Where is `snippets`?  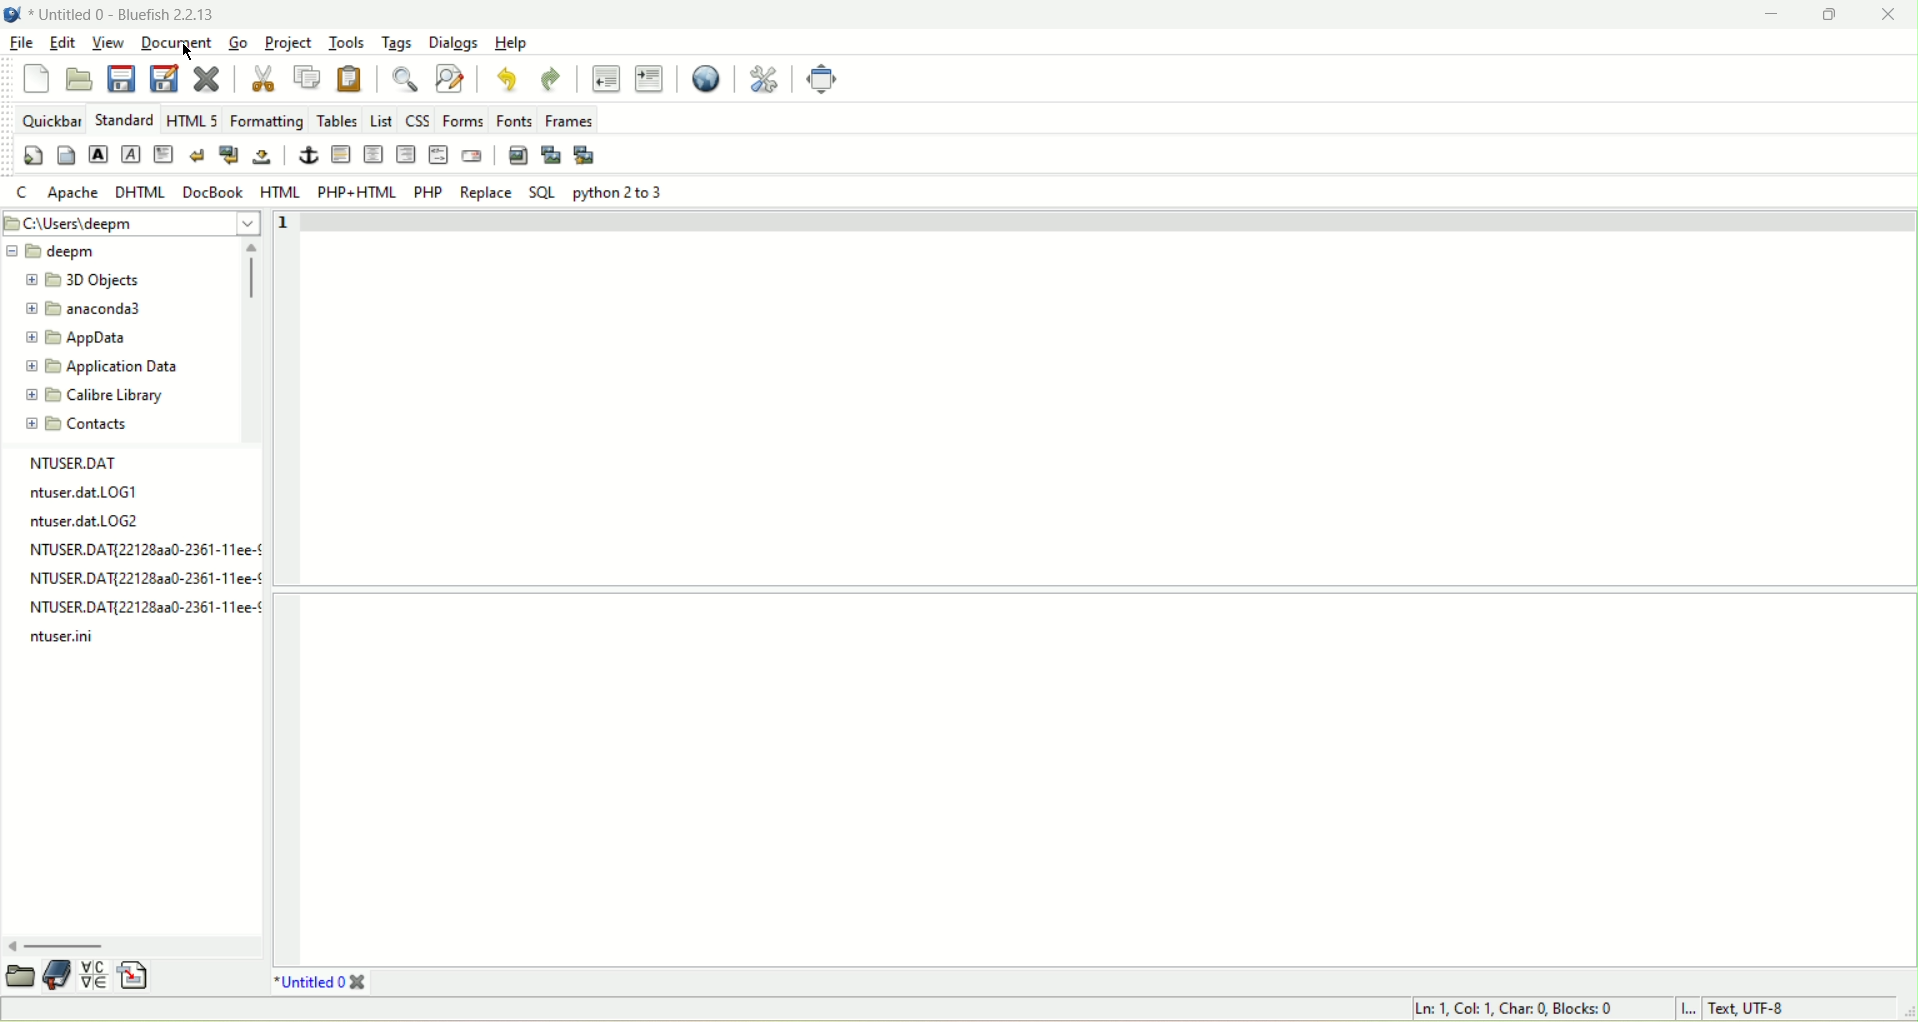 snippets is located at coordinates (142, 977).